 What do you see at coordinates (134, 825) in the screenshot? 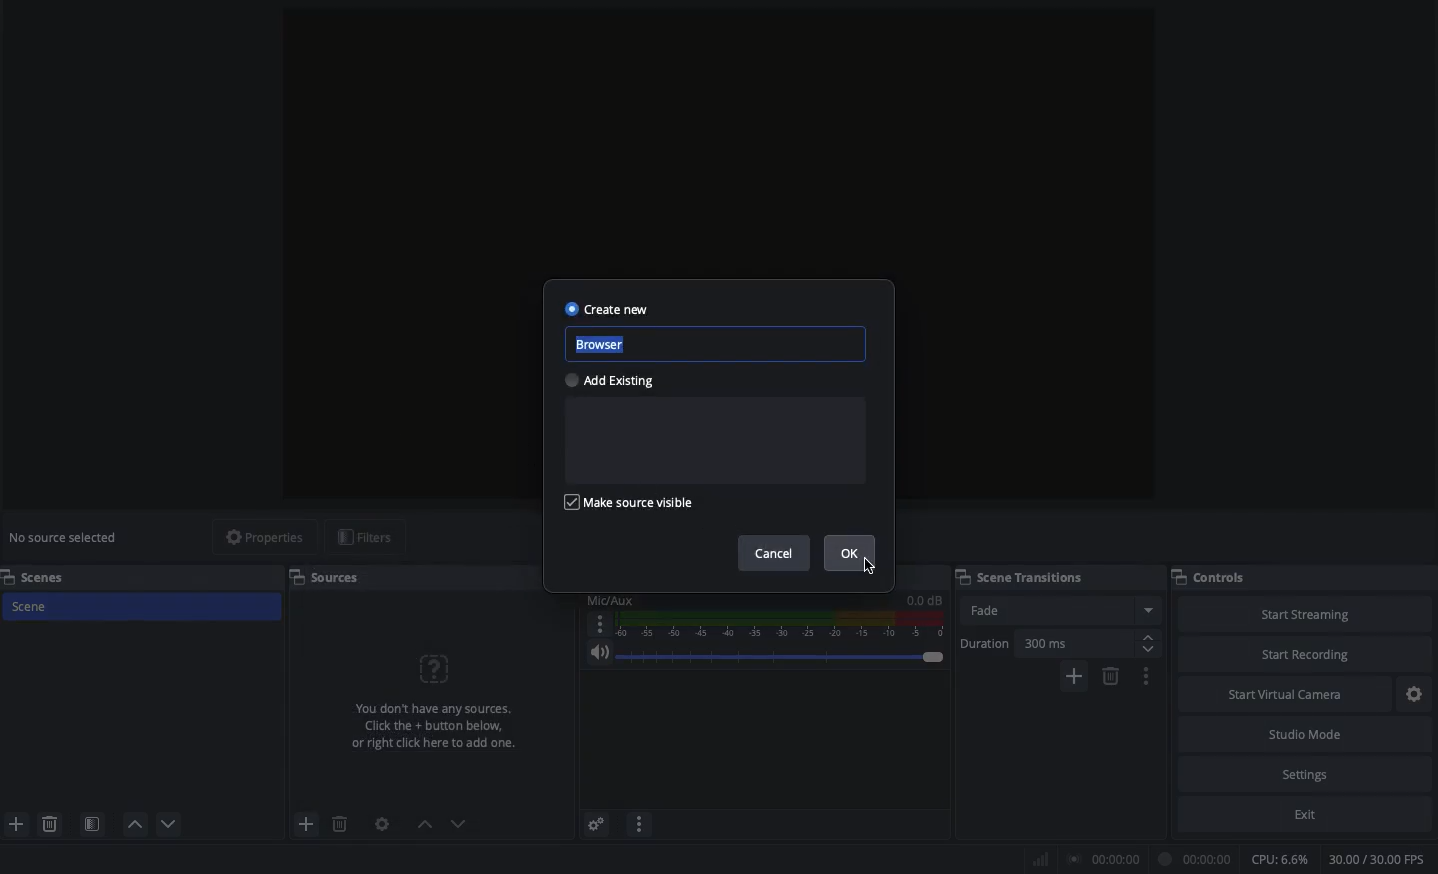
I see `move up` at bounding box center [134, 825].